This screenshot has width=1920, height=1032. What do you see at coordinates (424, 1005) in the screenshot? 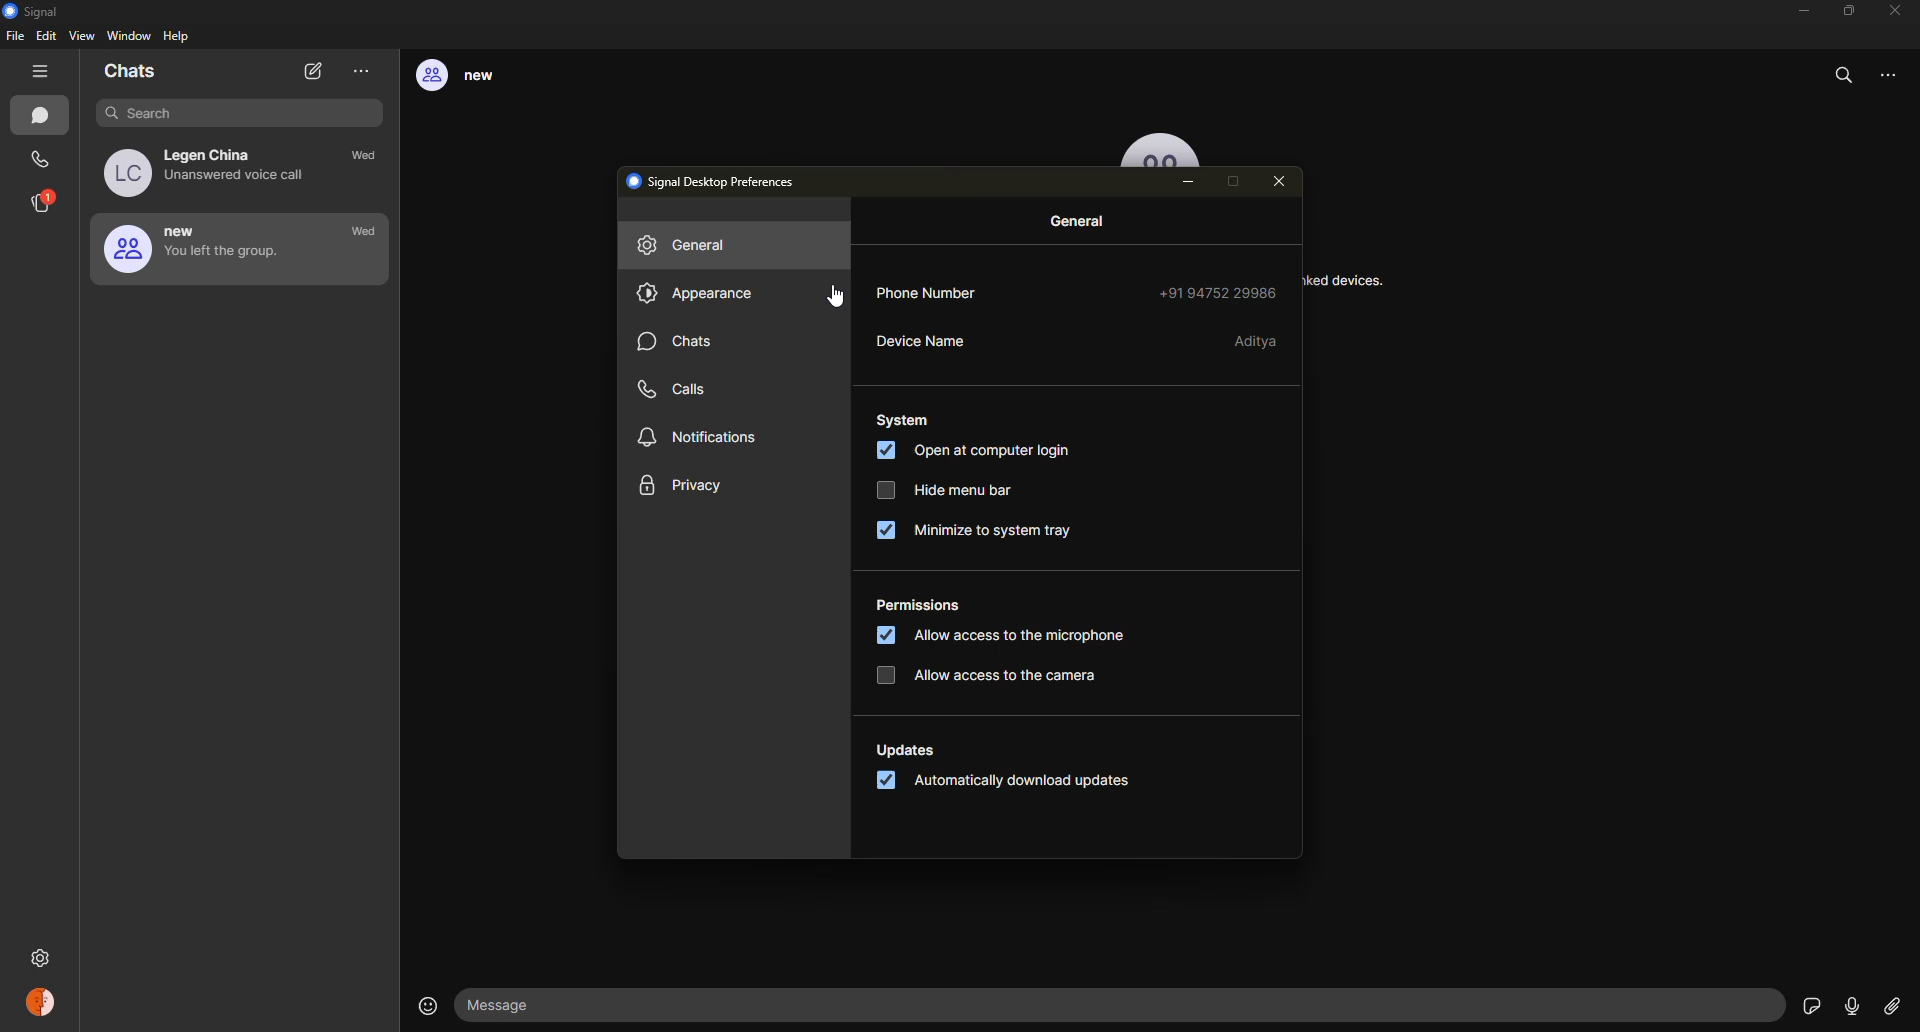
I see `smilley` at bounding box center [424, 1005].